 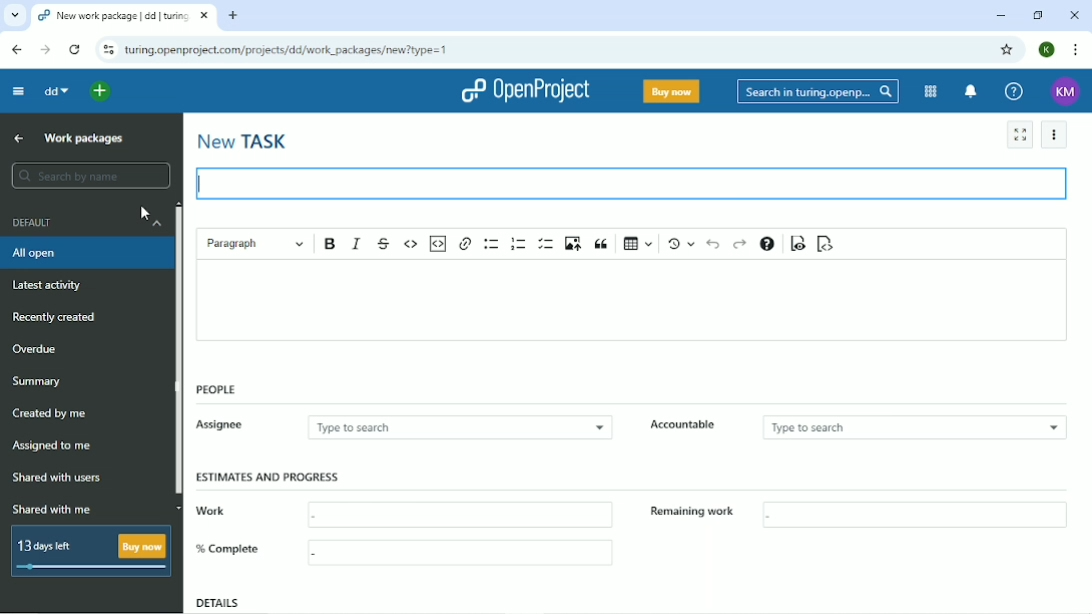 What do you see at coordinates (527, 91) in the screenshot?
I see `OpenProject` at bounding box center [527, 91].